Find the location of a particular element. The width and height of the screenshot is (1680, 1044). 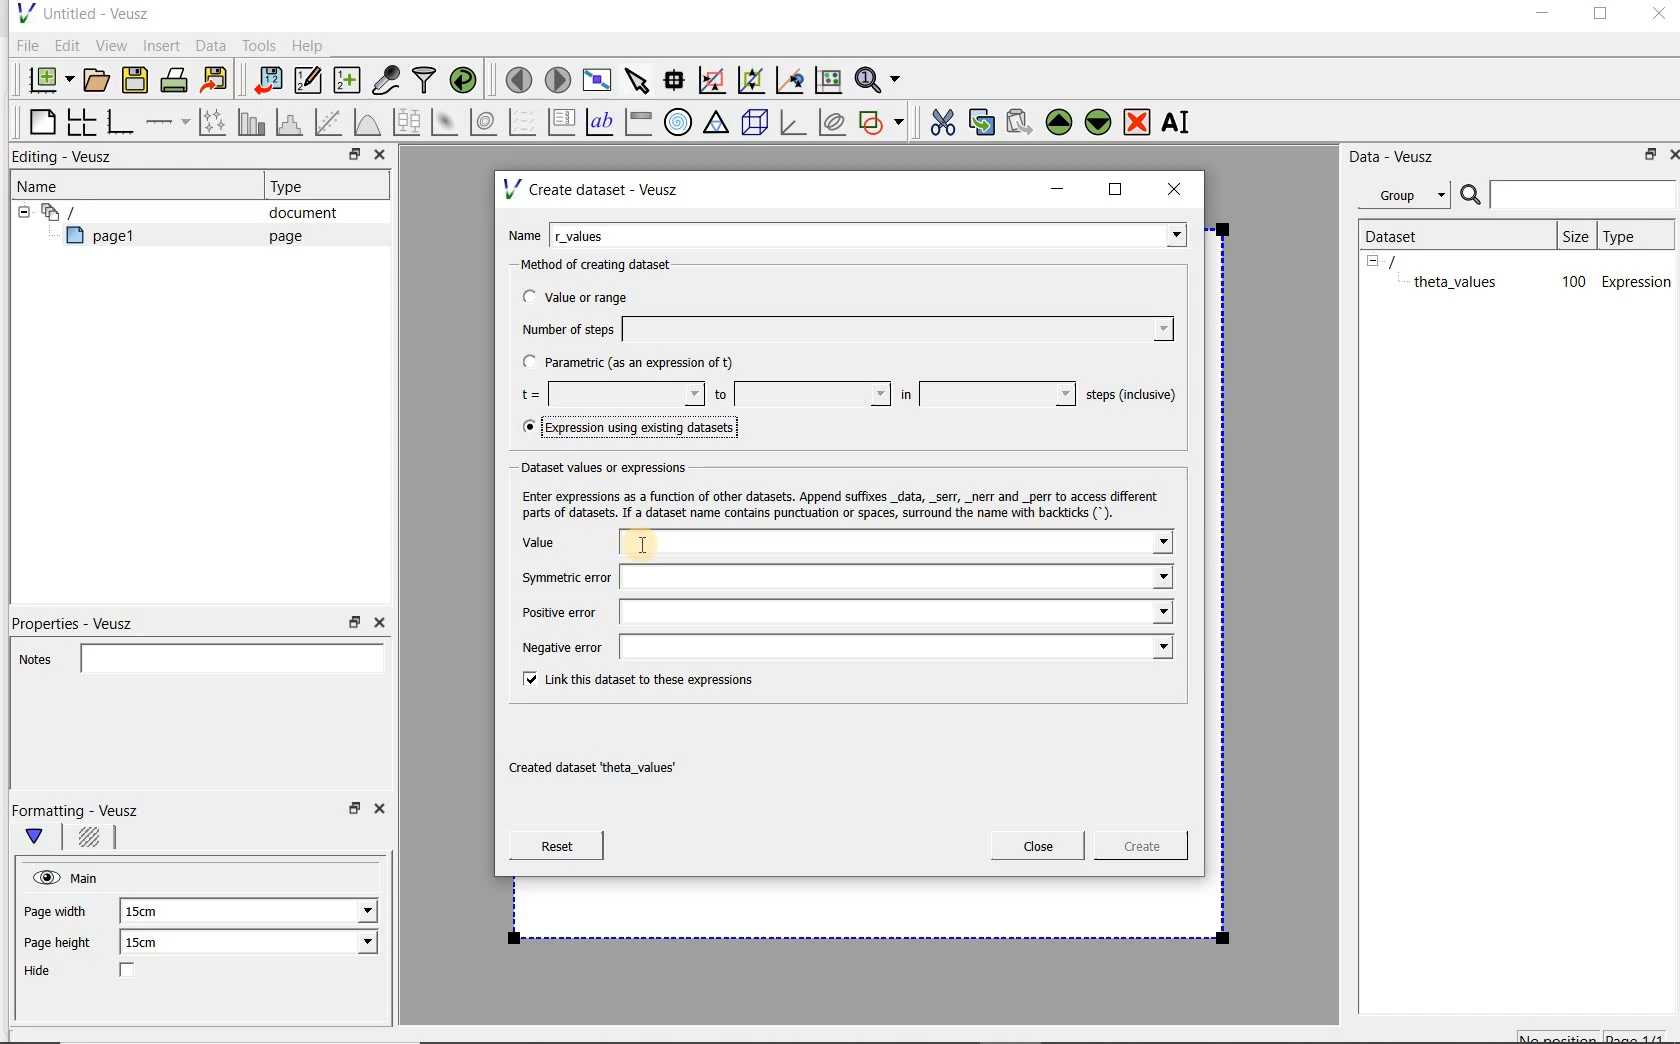

restore down is located at coordinates (355, 623).